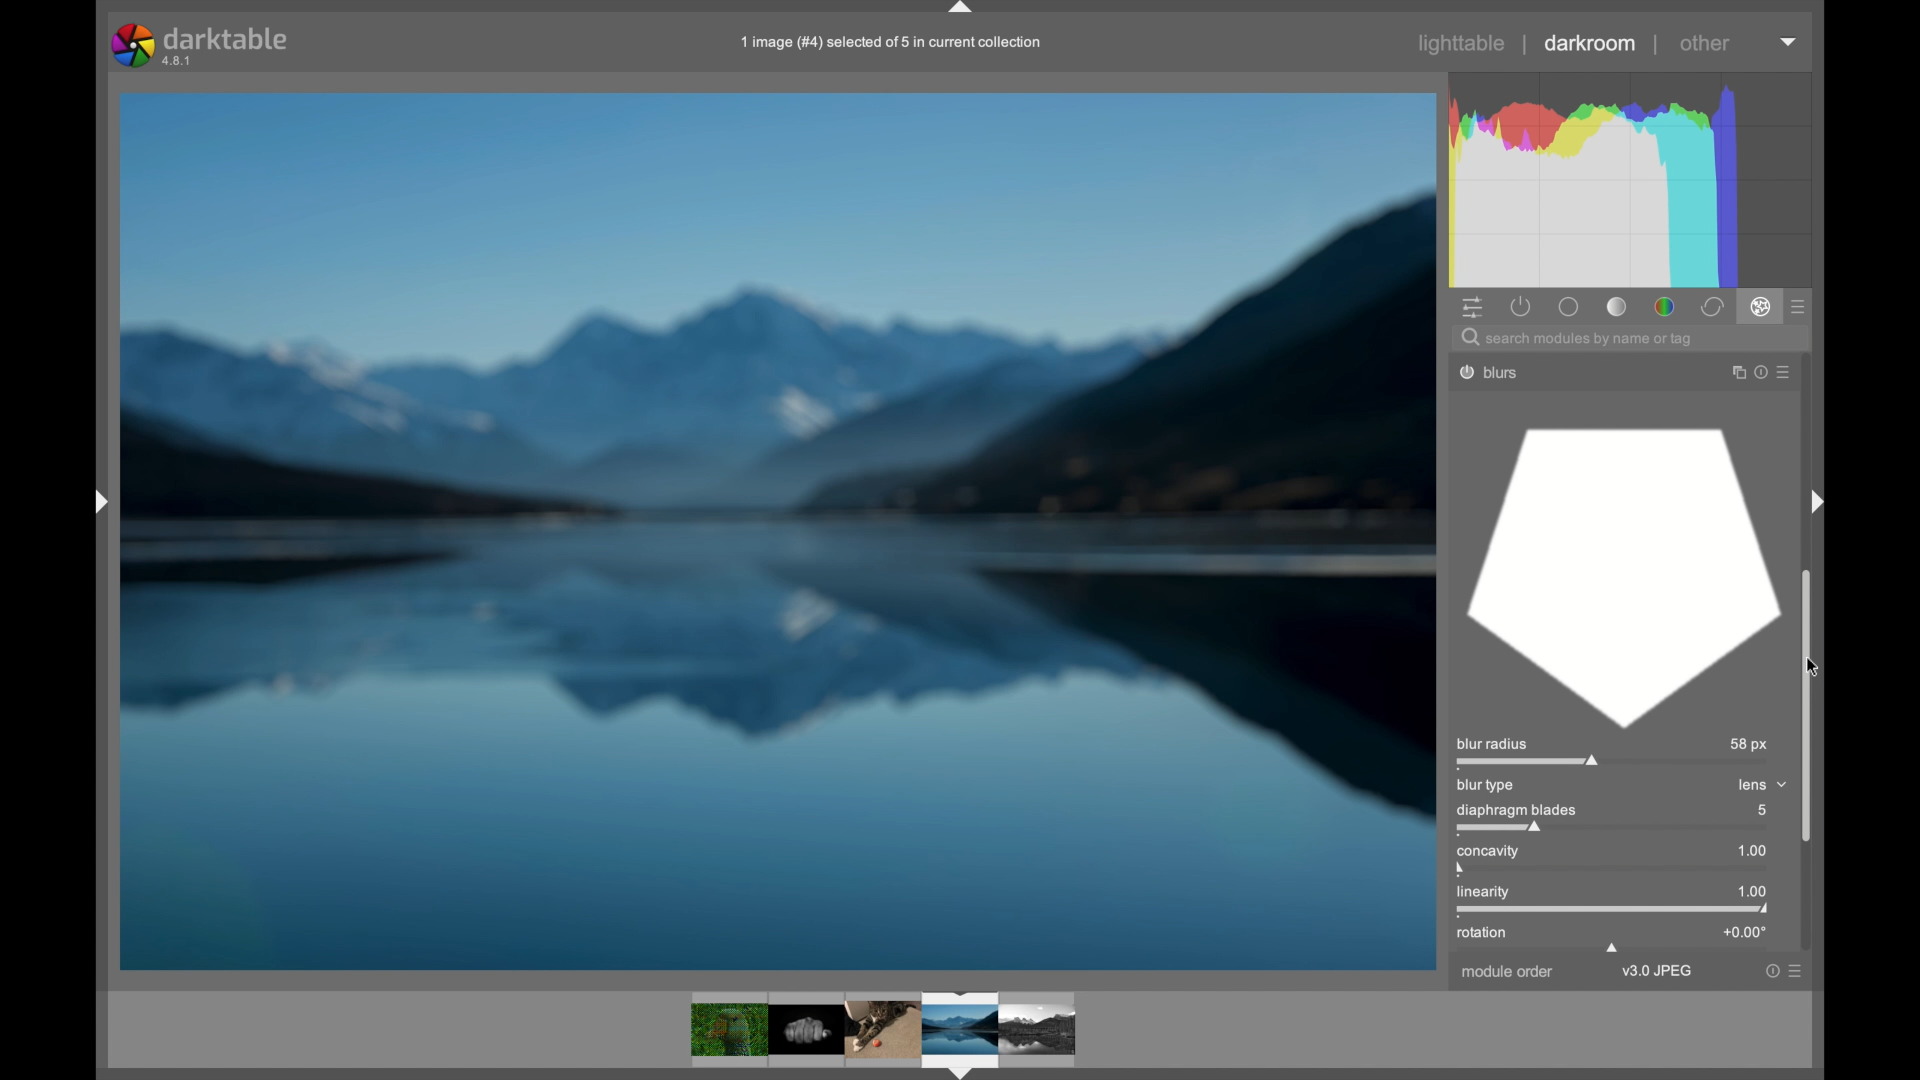  I want to click on darktable, so click(199, 43).